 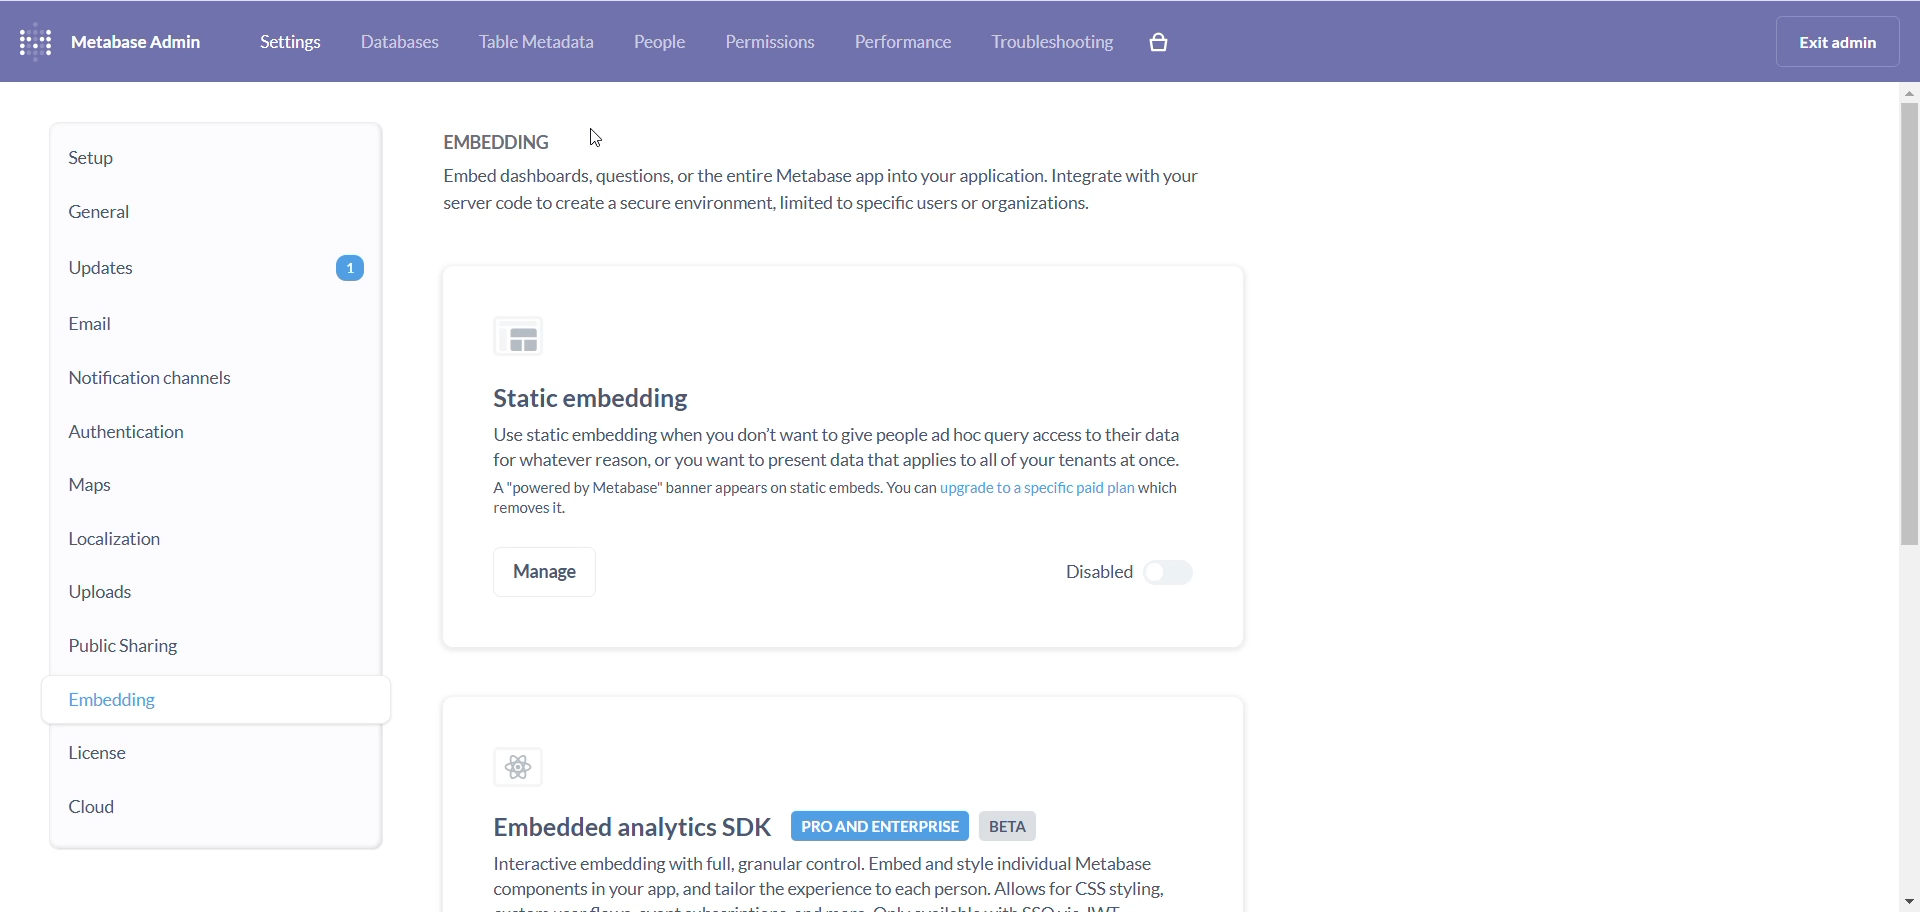 What do you see at coordinates (194, 435) in the screenshot?
I see `authentication` at bounding box center [194, 435].